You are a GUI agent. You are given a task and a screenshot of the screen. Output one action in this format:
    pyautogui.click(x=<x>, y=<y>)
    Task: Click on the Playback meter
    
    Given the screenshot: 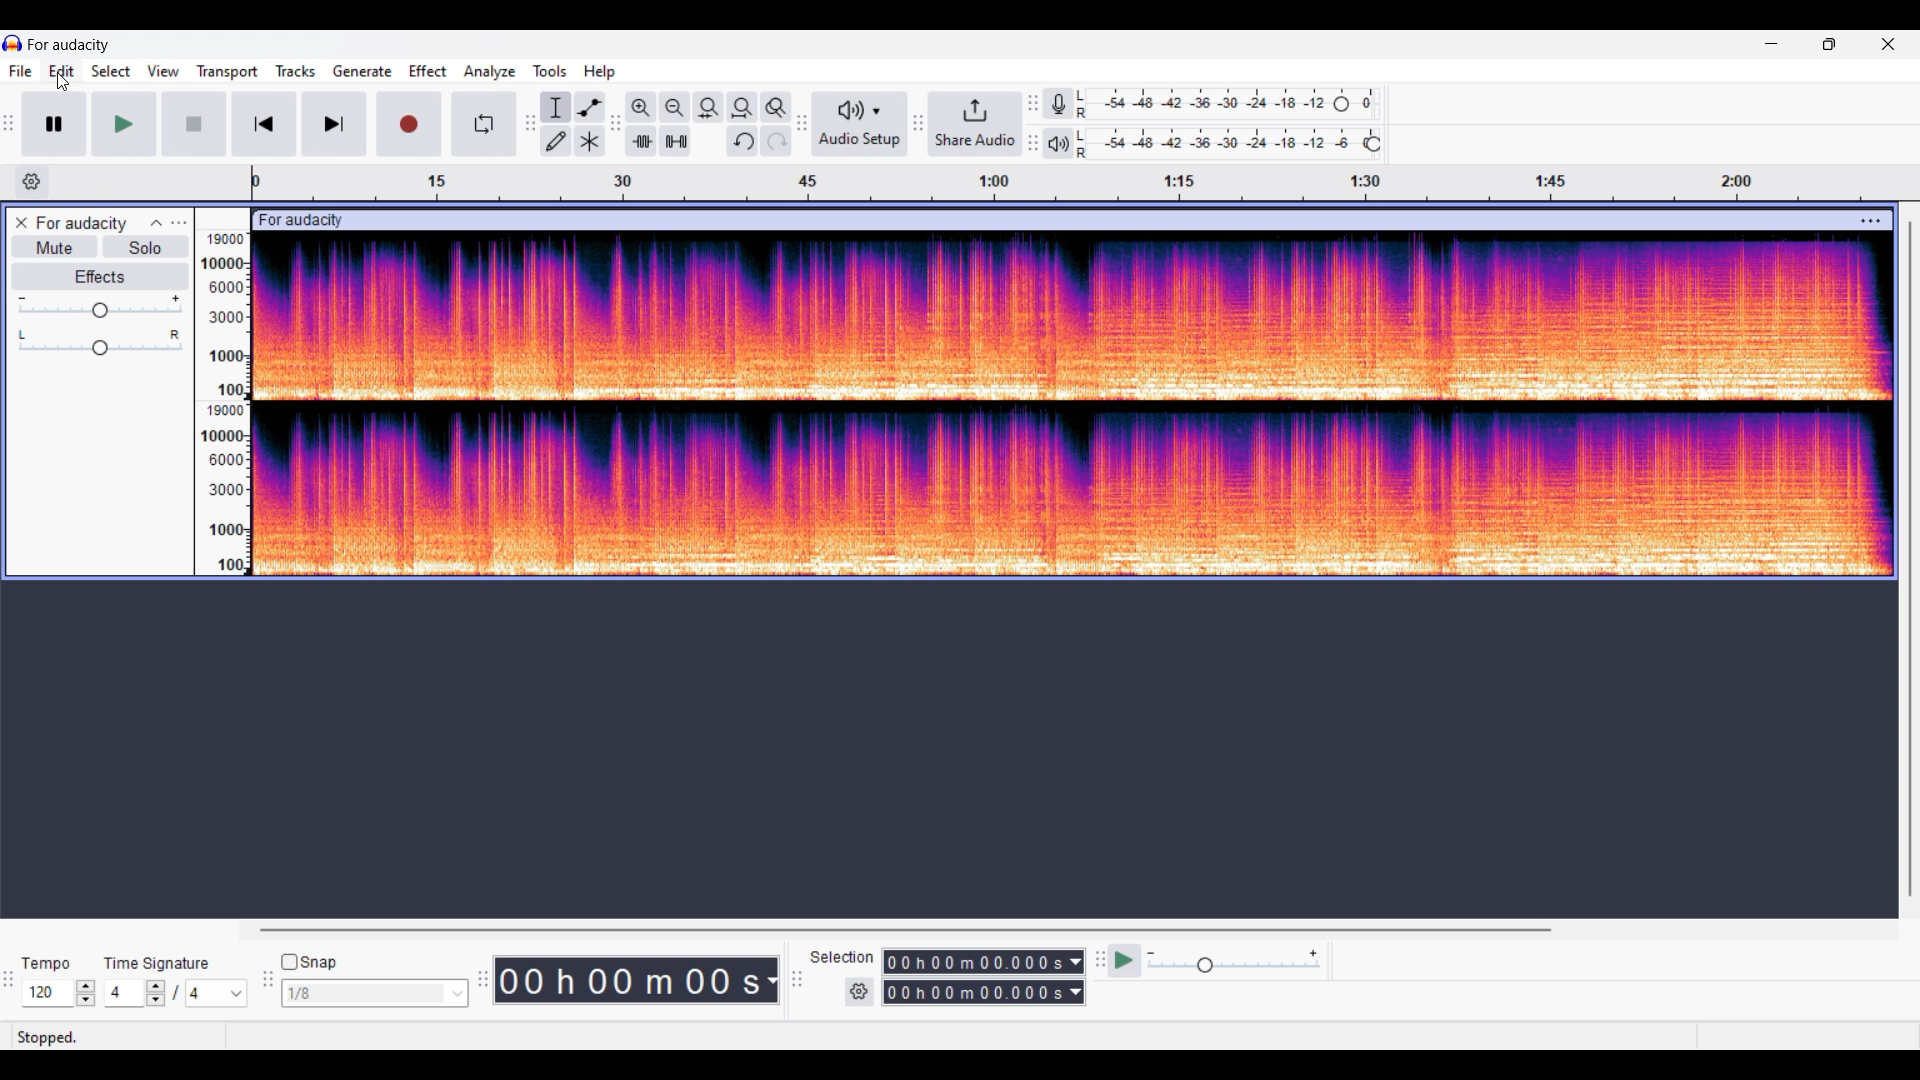 What is the action you would take?
    pyautogui.click(x=1059, y=143)
    